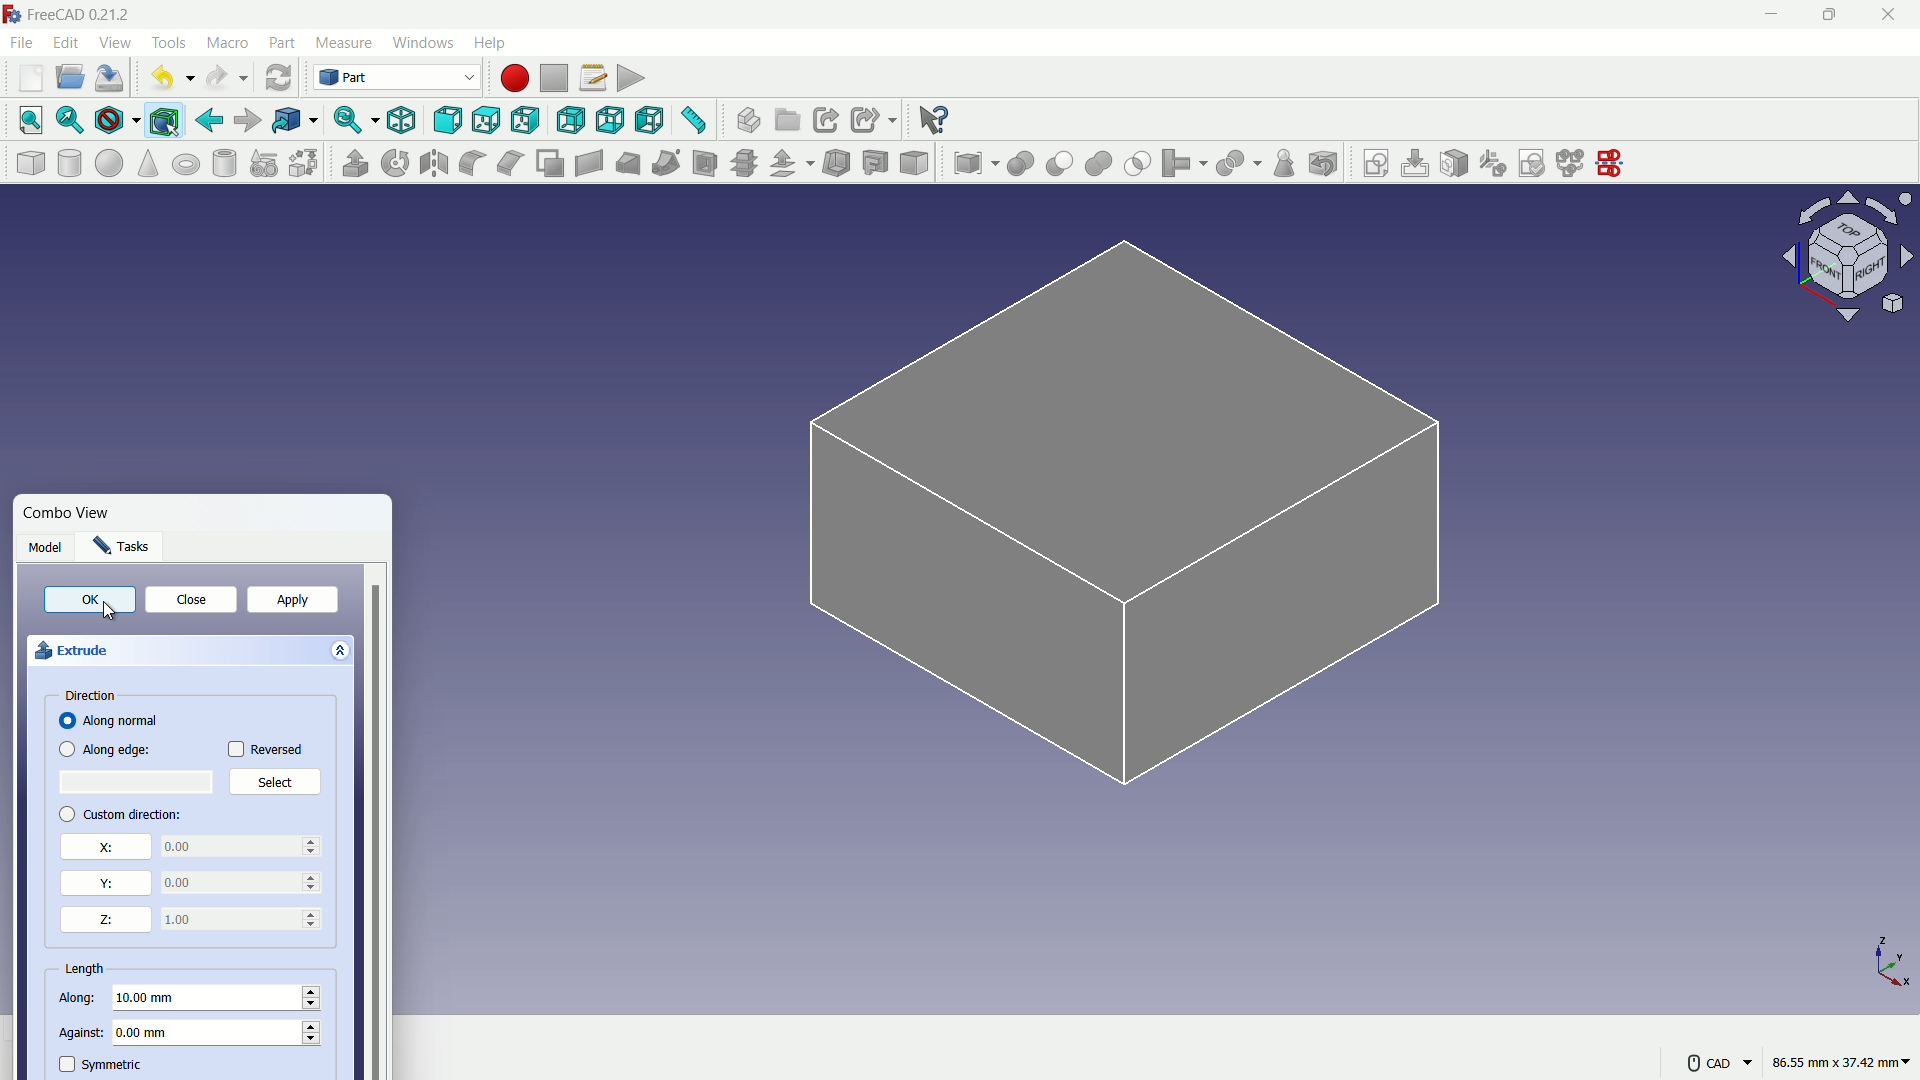 The width and height of the screenshot is (1920, 1080). What do you see at coordinates (45, 544) in the screenshot?
I see `Model` at bounding box center [45, 544].